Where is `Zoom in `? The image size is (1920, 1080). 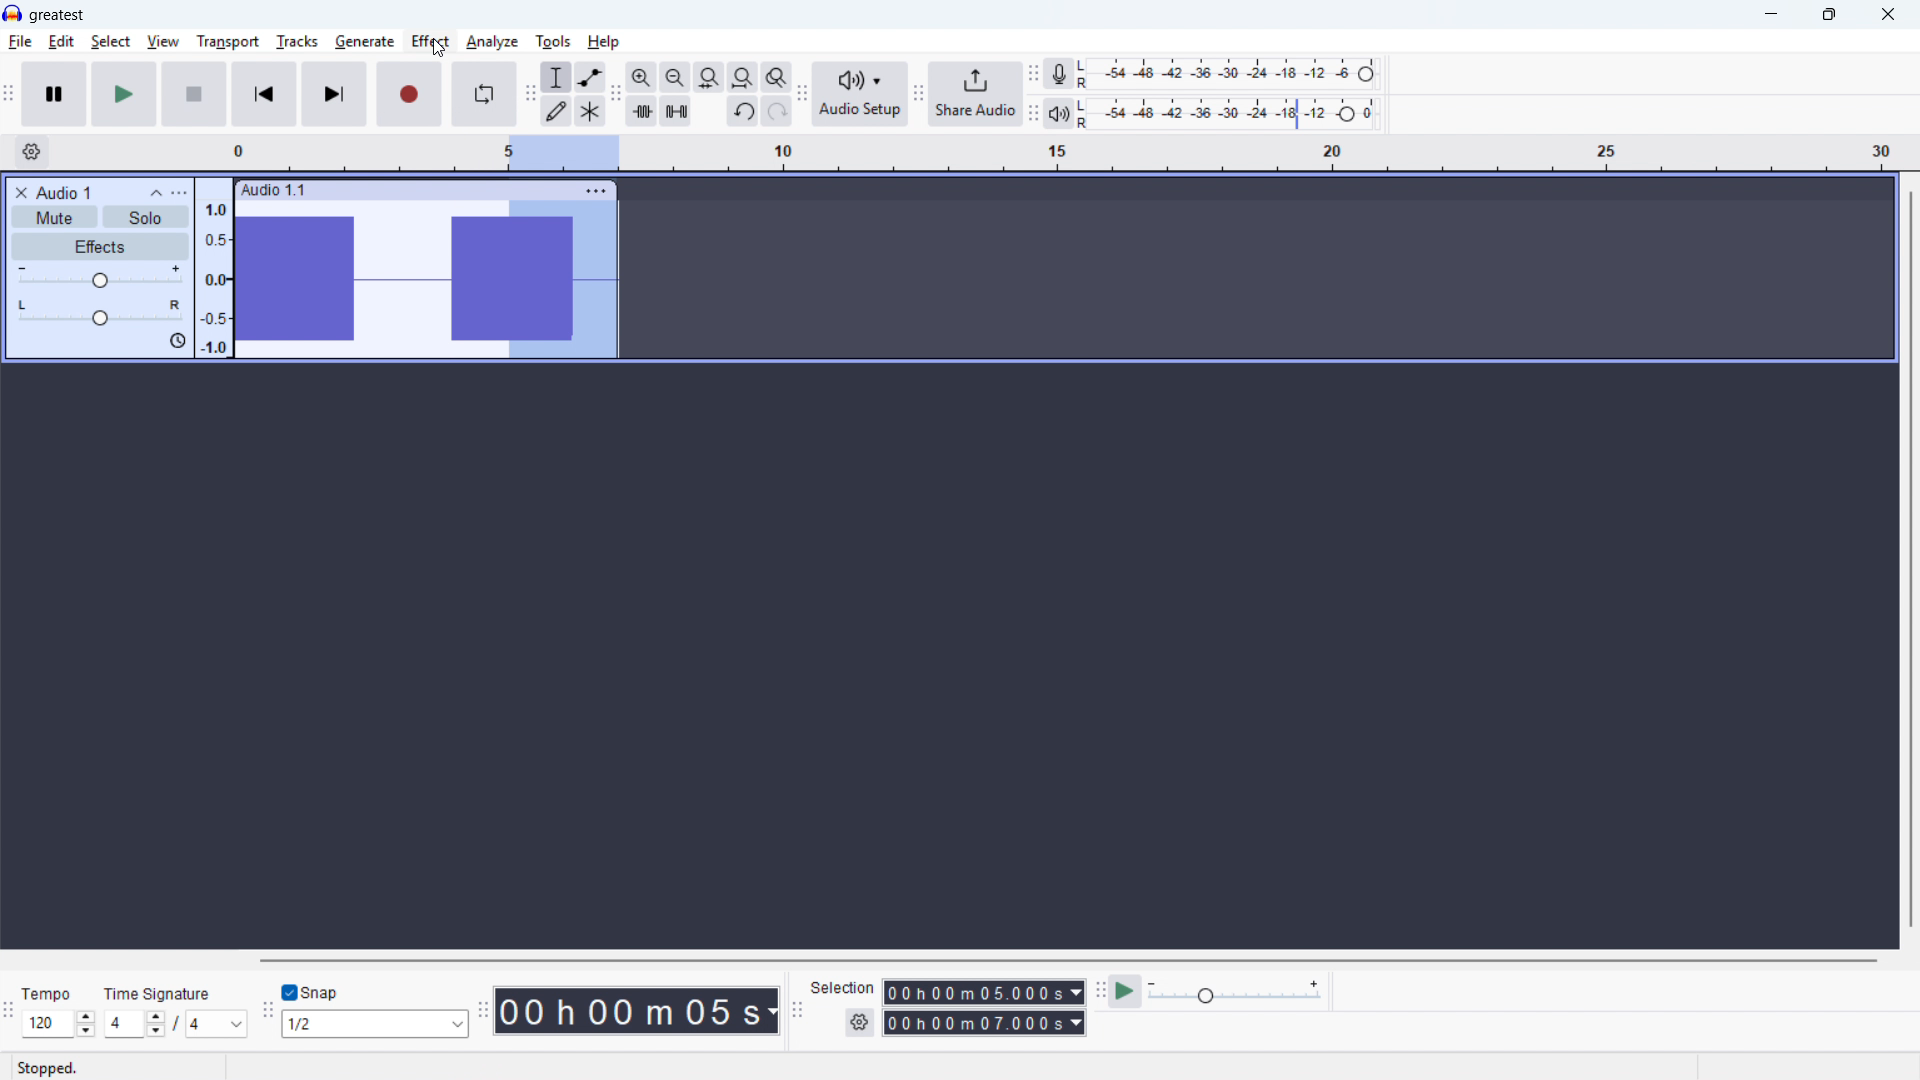 Zoom in  is located at coordinates (642, 77).